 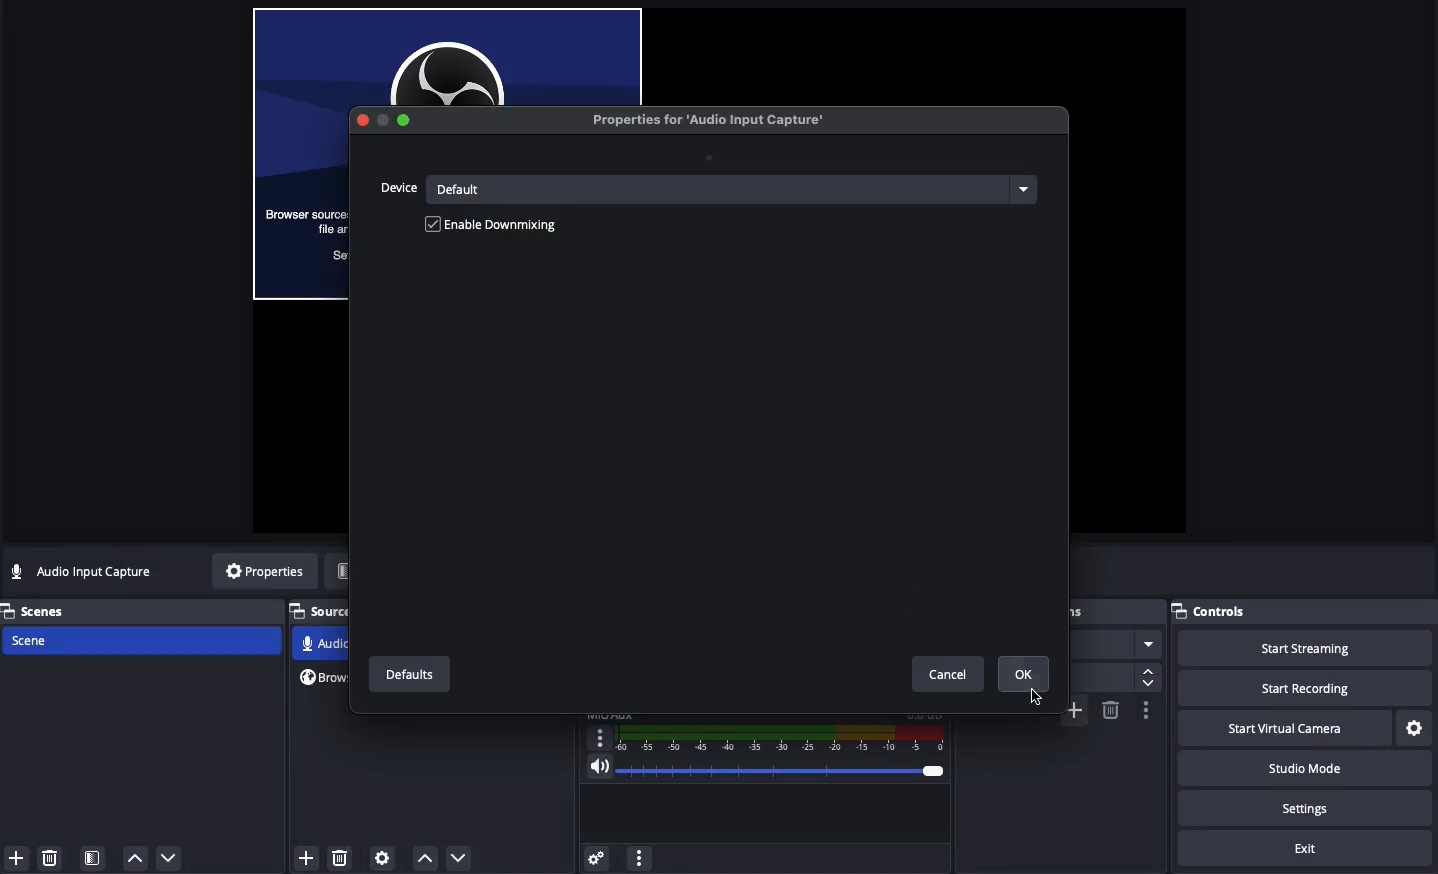 I want to click on Delete, so click(x=52, y=857).